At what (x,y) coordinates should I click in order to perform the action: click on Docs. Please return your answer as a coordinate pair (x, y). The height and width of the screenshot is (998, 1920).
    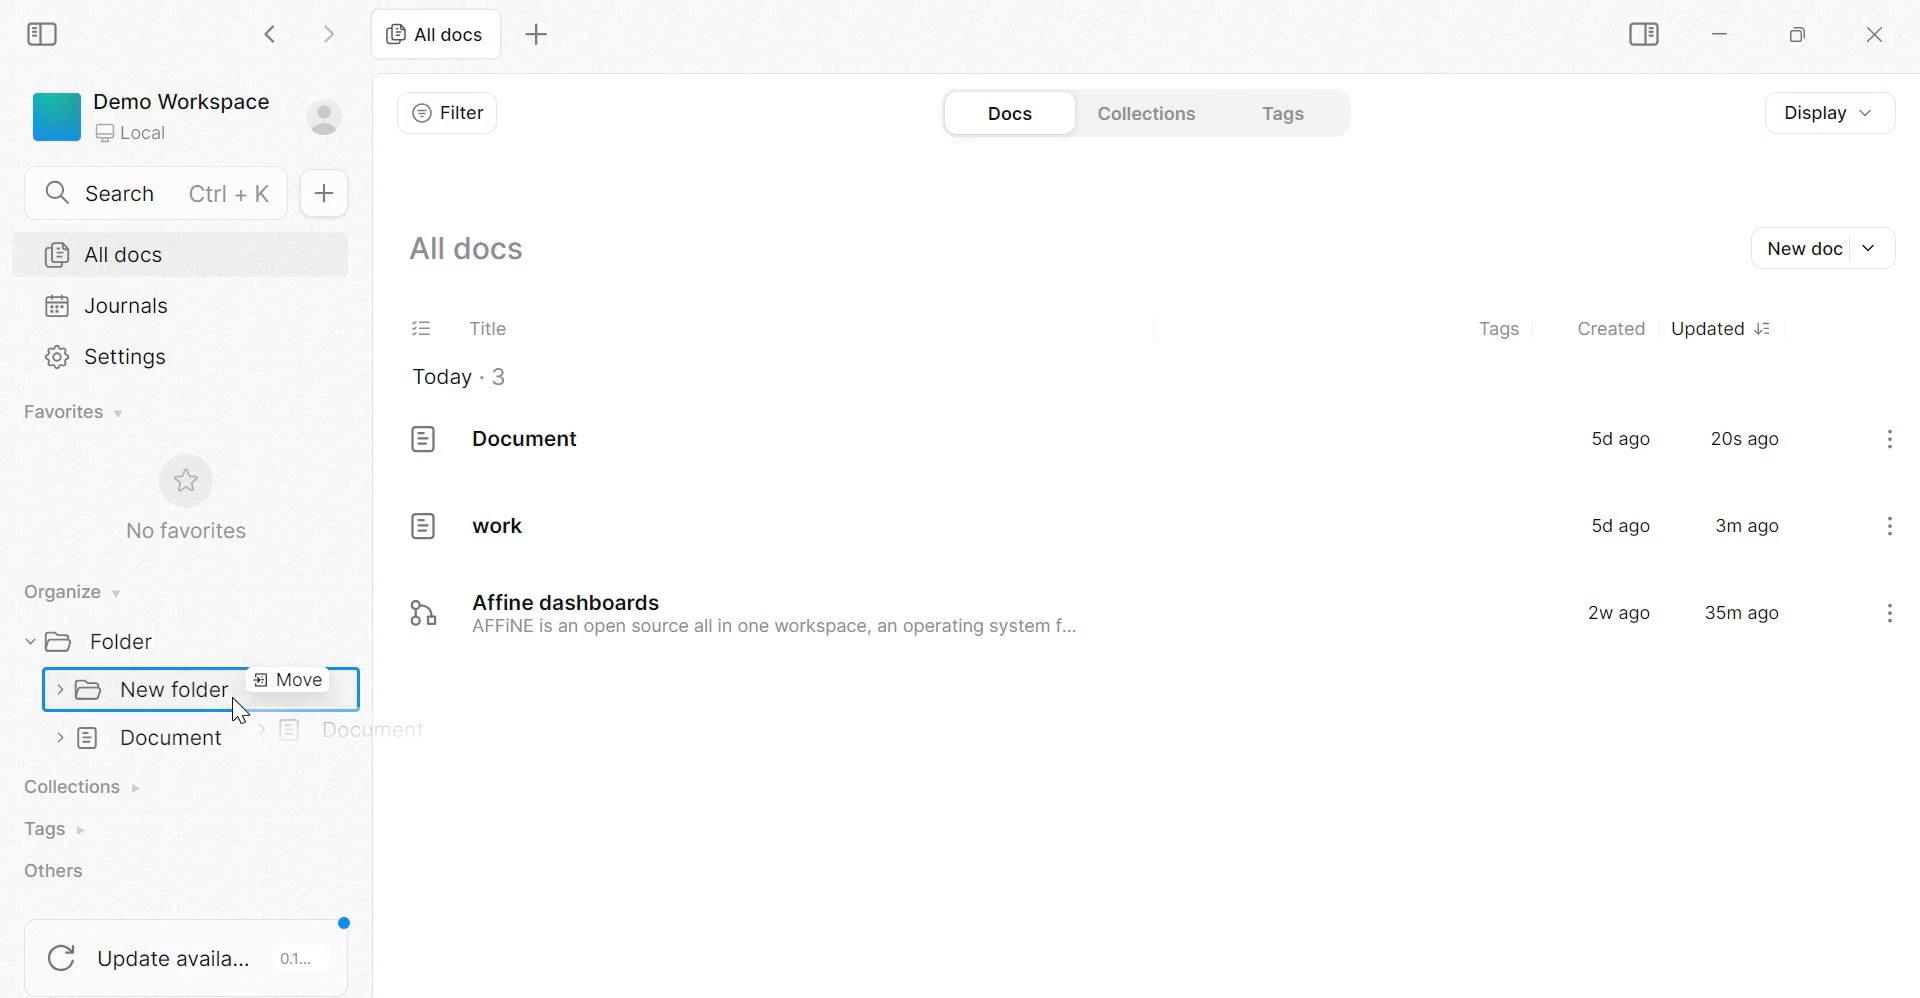
    Looking at the image, I should click on (1007, 111).